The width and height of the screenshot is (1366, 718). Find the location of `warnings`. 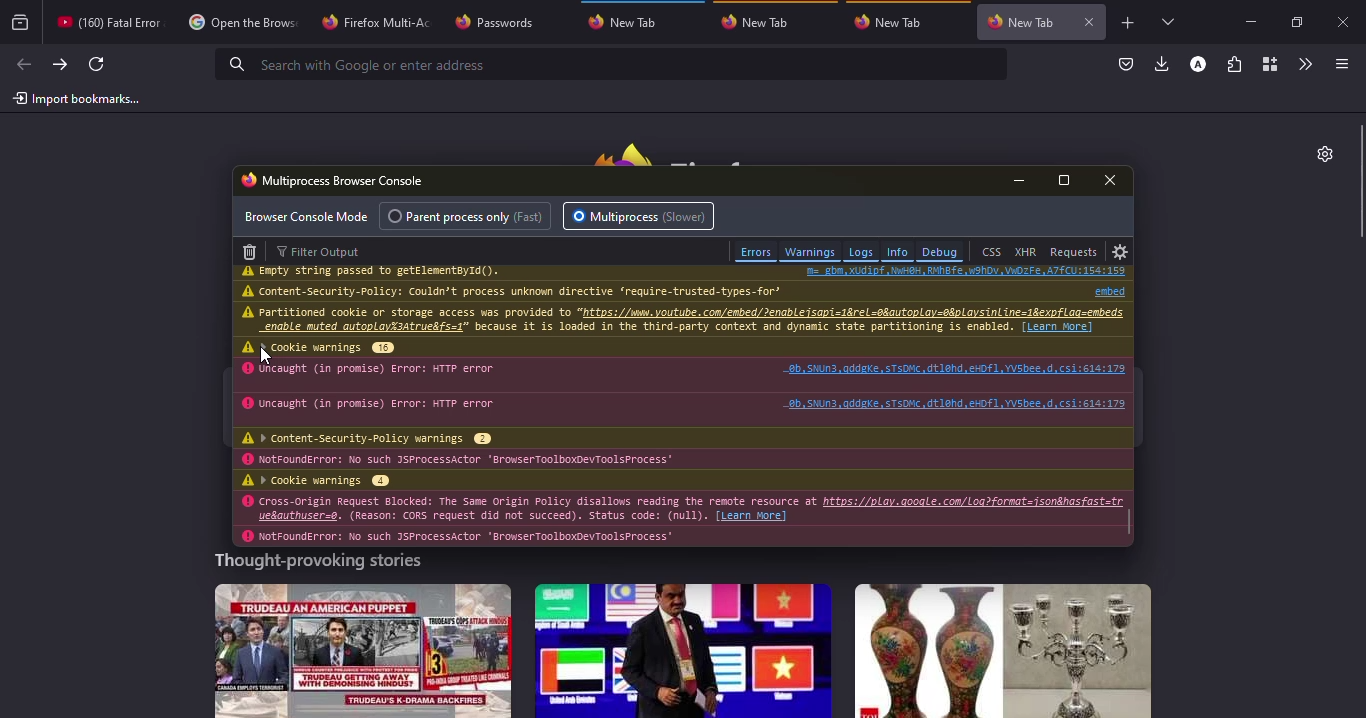

warnings is located at coordinates (810, 251).